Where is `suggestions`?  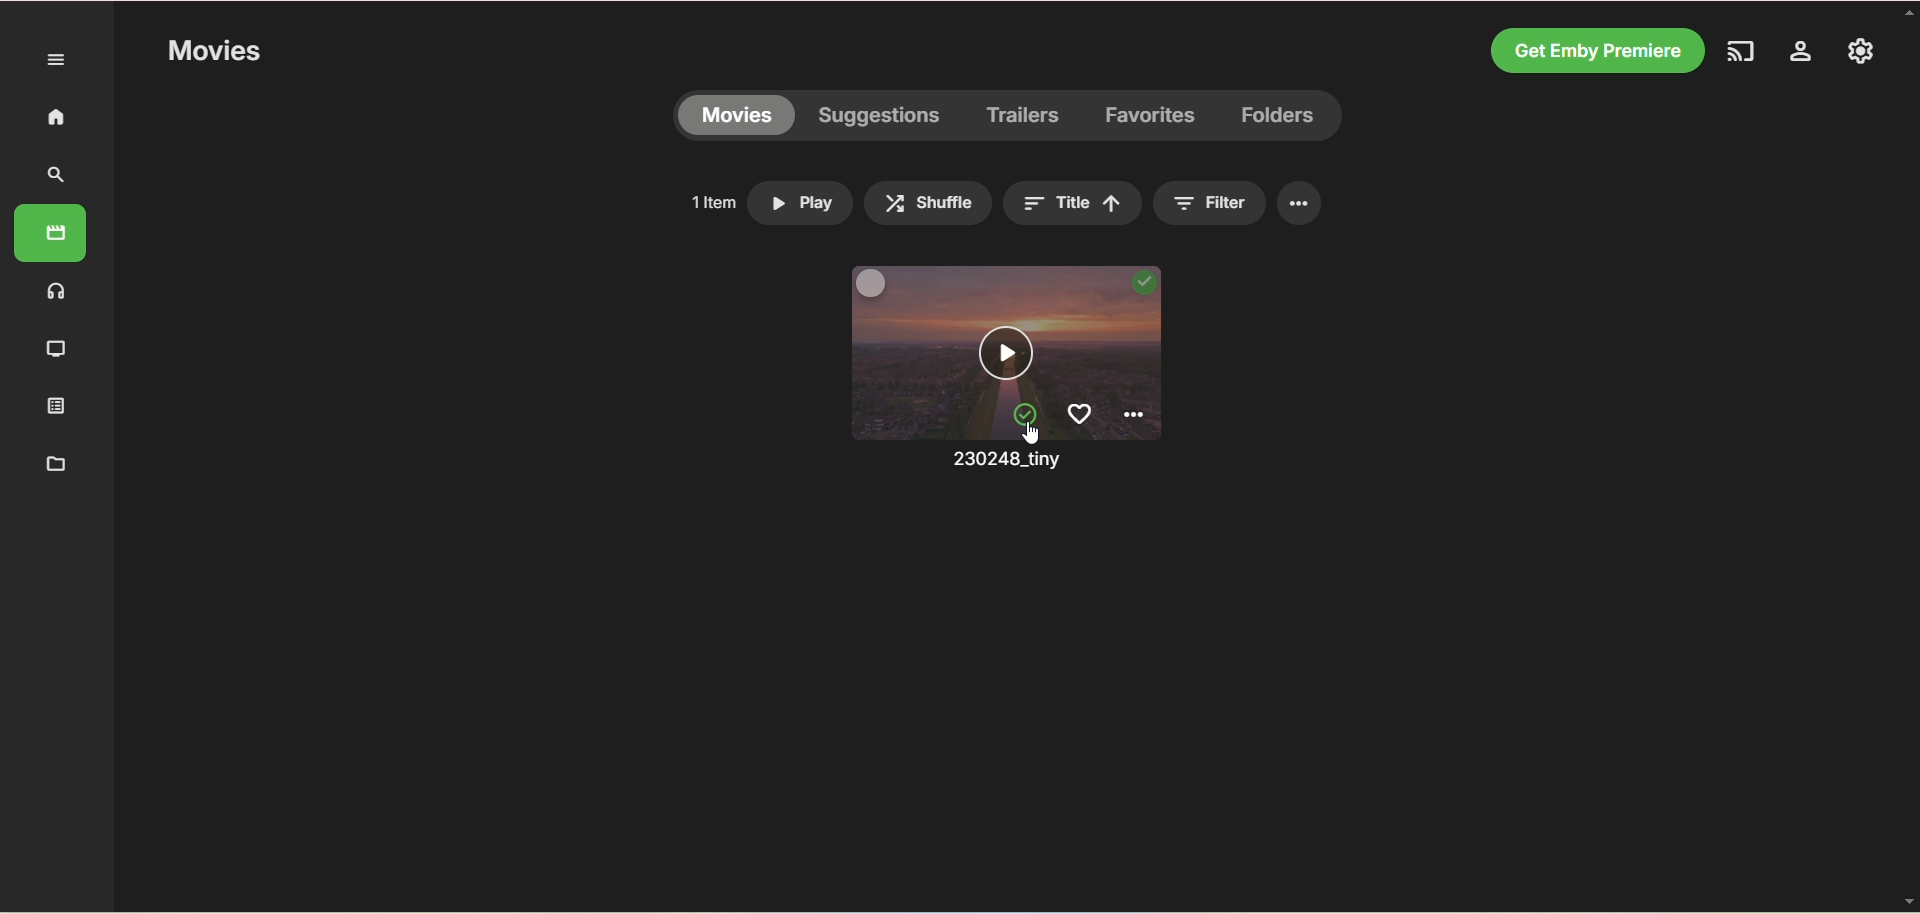
suggestions is located at coordinates (880, 118).